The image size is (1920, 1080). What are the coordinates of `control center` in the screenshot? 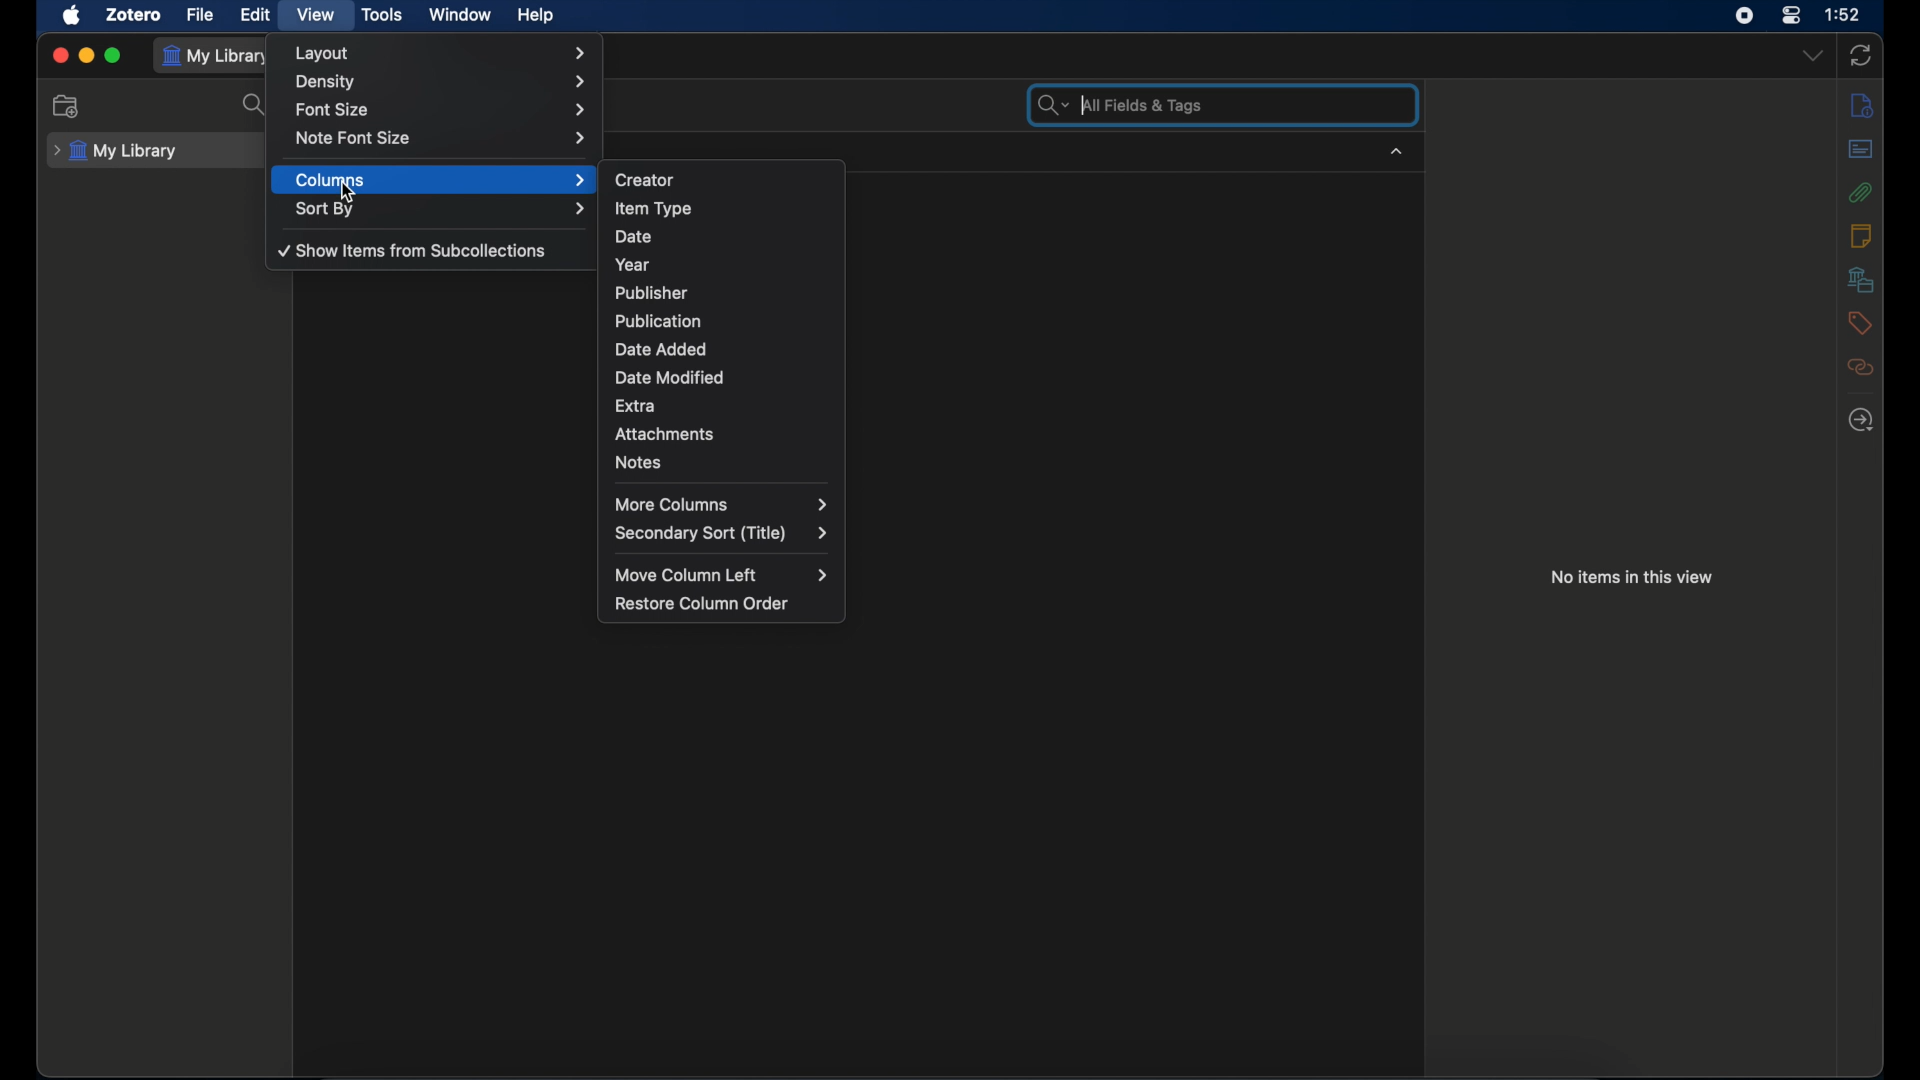 It's located at (1792, 15).